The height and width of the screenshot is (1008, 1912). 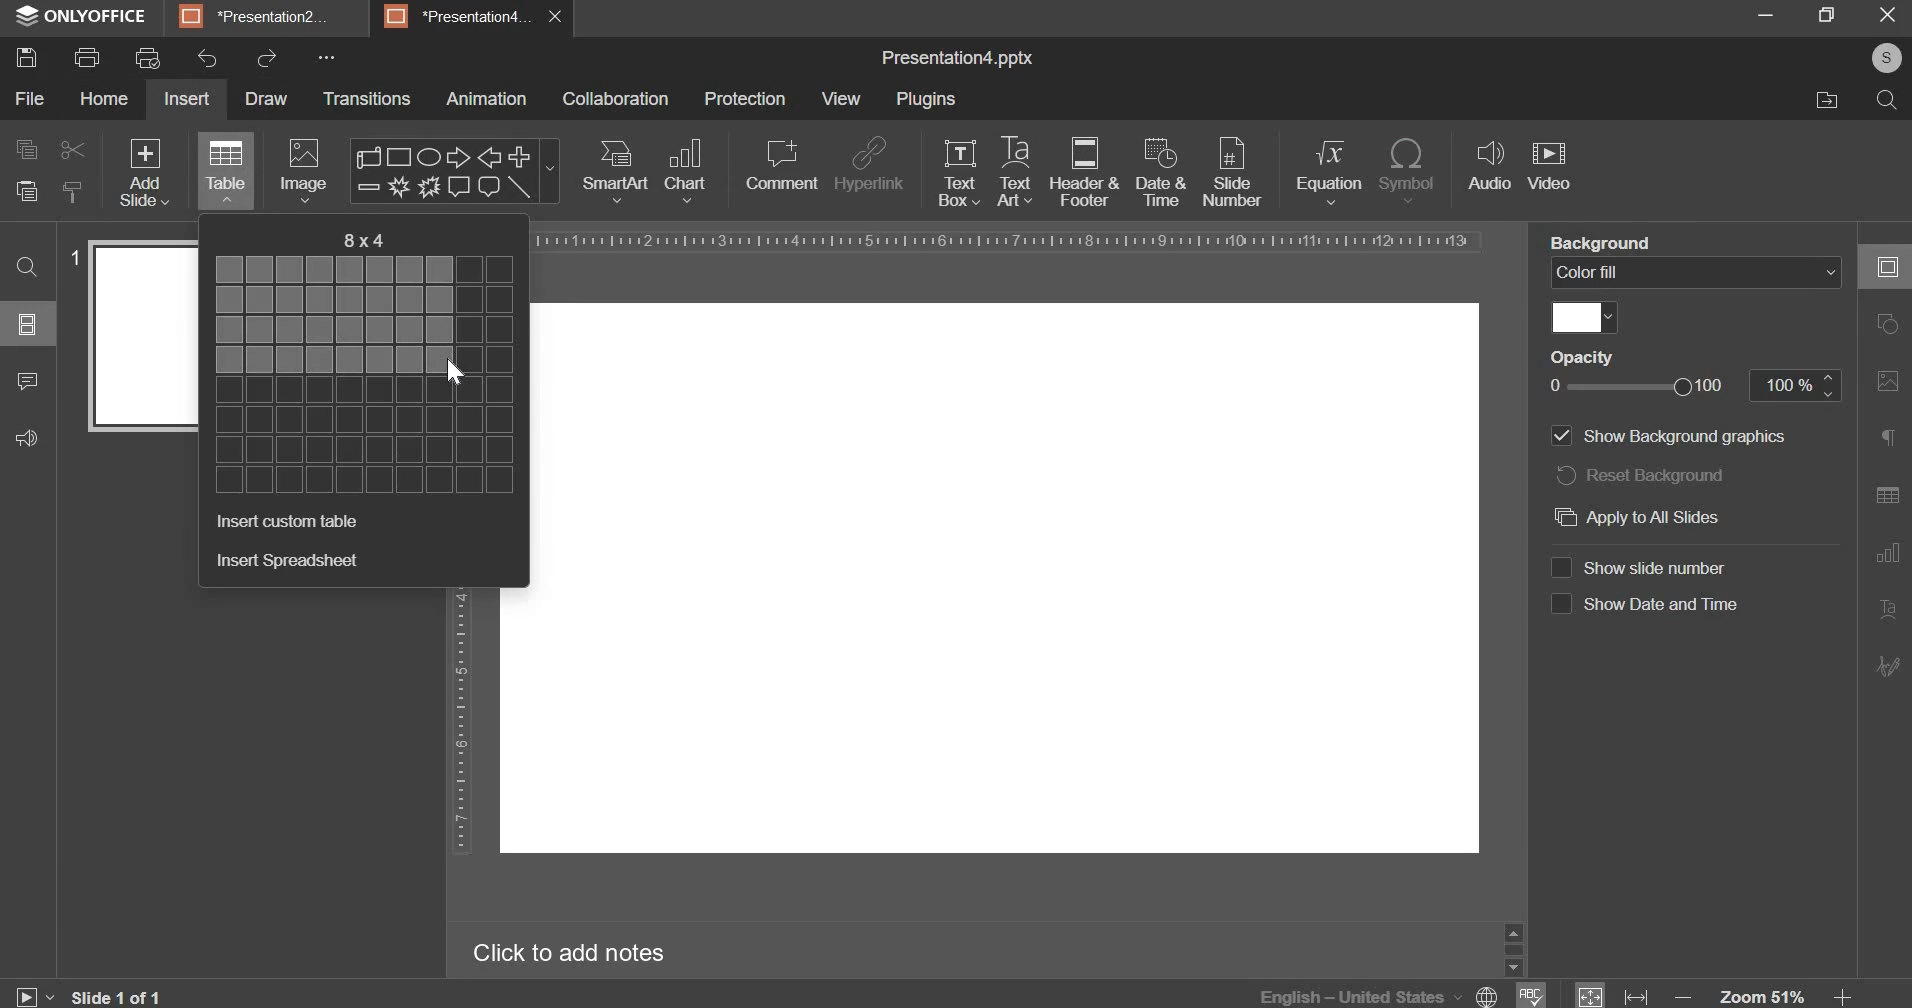 What do you see at coordinates (29, 98) in the screenshot?
I see `file` at bounding box center [29, 98].